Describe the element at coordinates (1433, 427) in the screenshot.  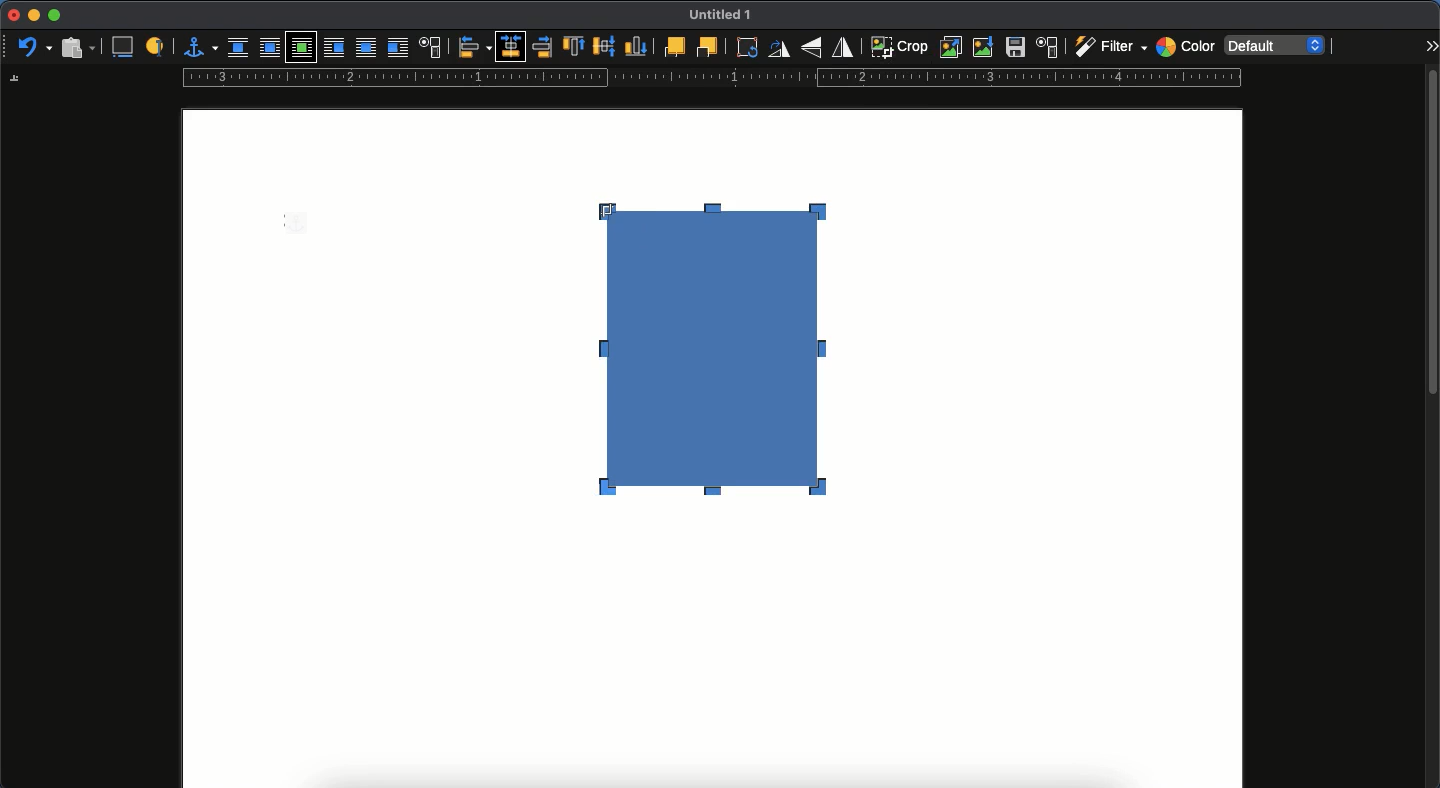
I see `scroll` at that location.